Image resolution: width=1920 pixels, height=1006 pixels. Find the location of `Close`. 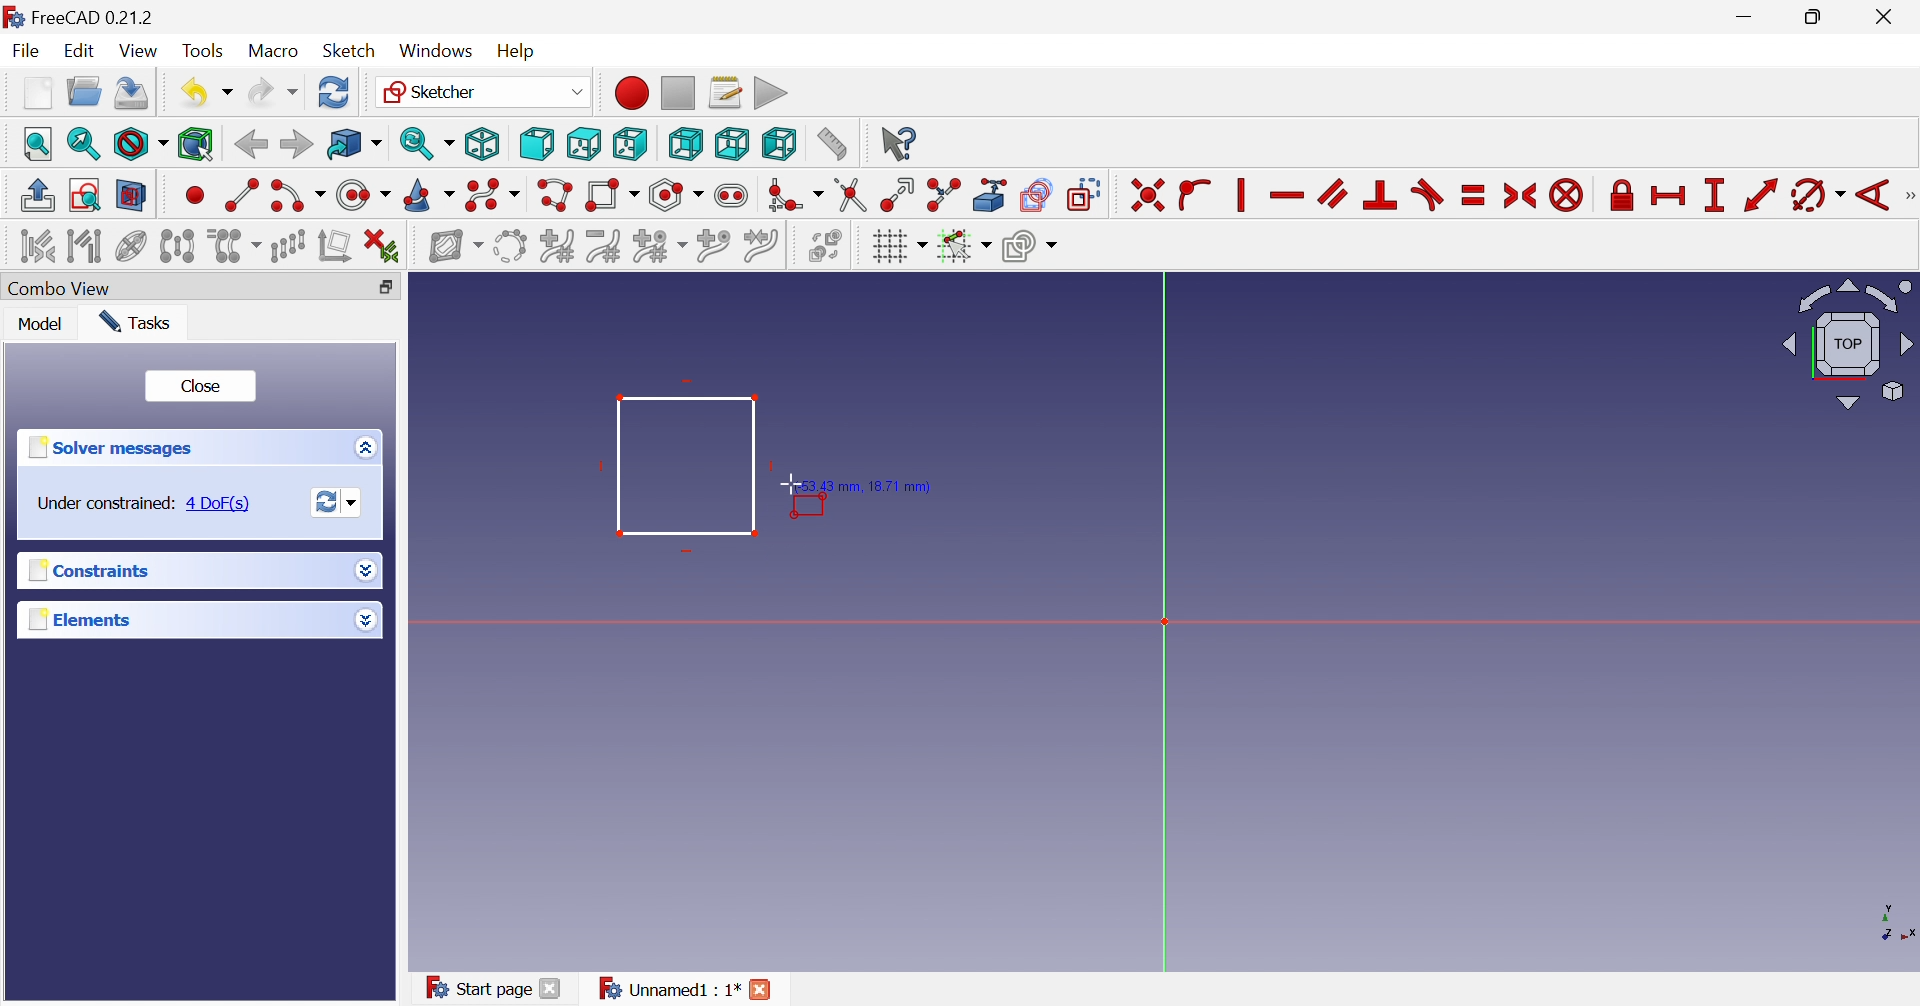

Close is located at coordinates (551, 988).